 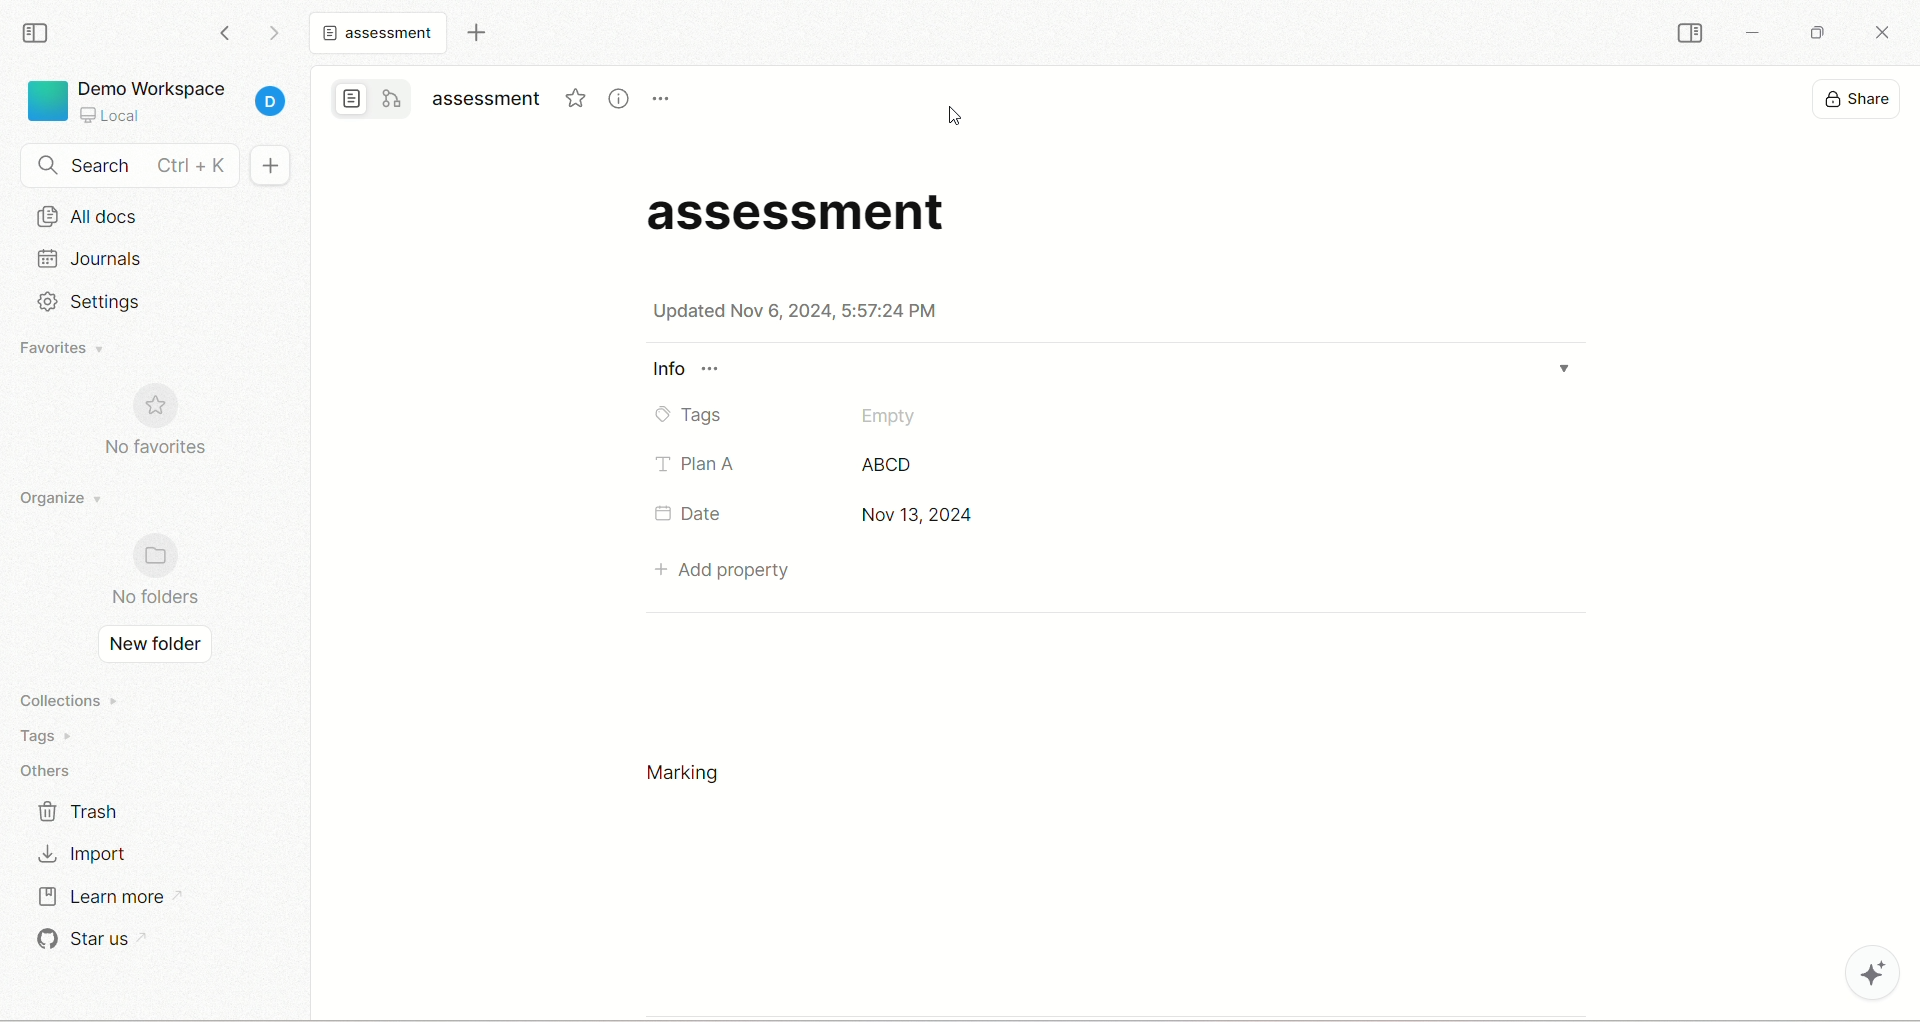 What do you see at coordinates (161, 556) in the screenshot?
I see `icon` at bounding box center [161, 556].